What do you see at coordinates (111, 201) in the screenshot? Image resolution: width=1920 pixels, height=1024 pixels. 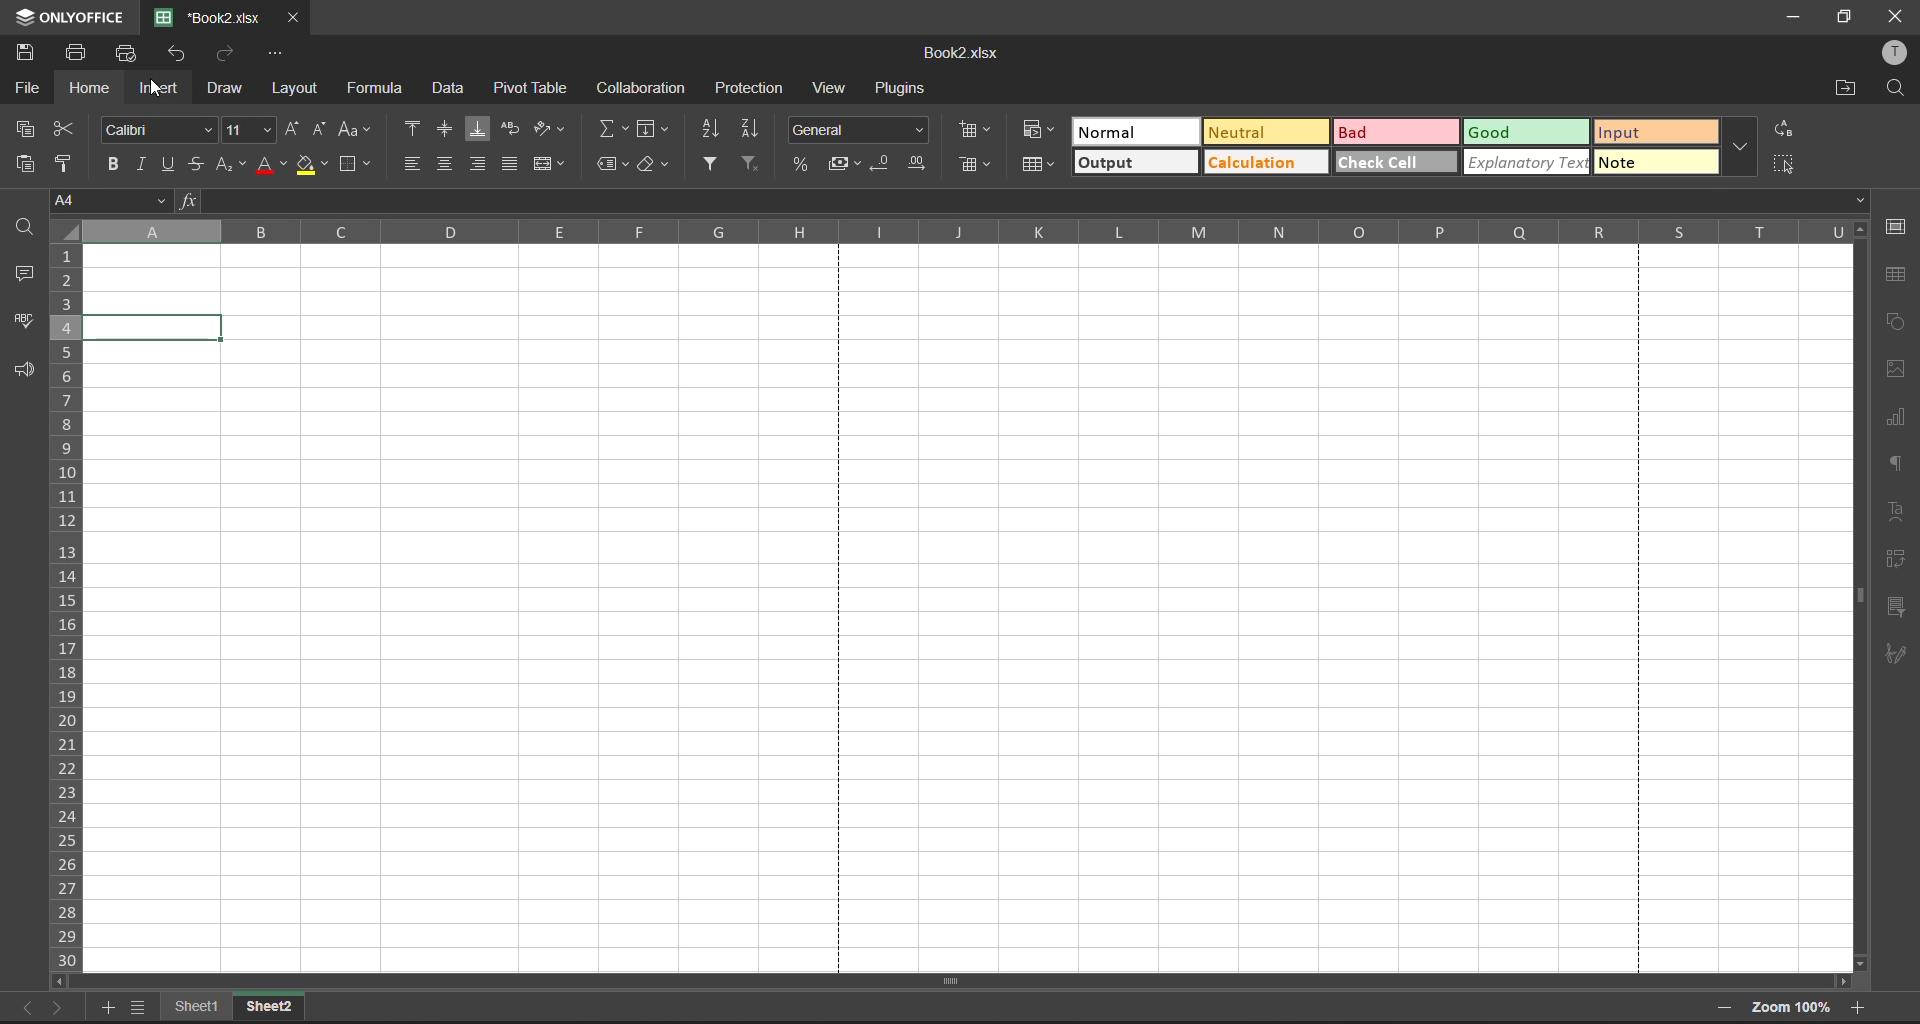 I see `cell address` at bounding box center [111, 201].